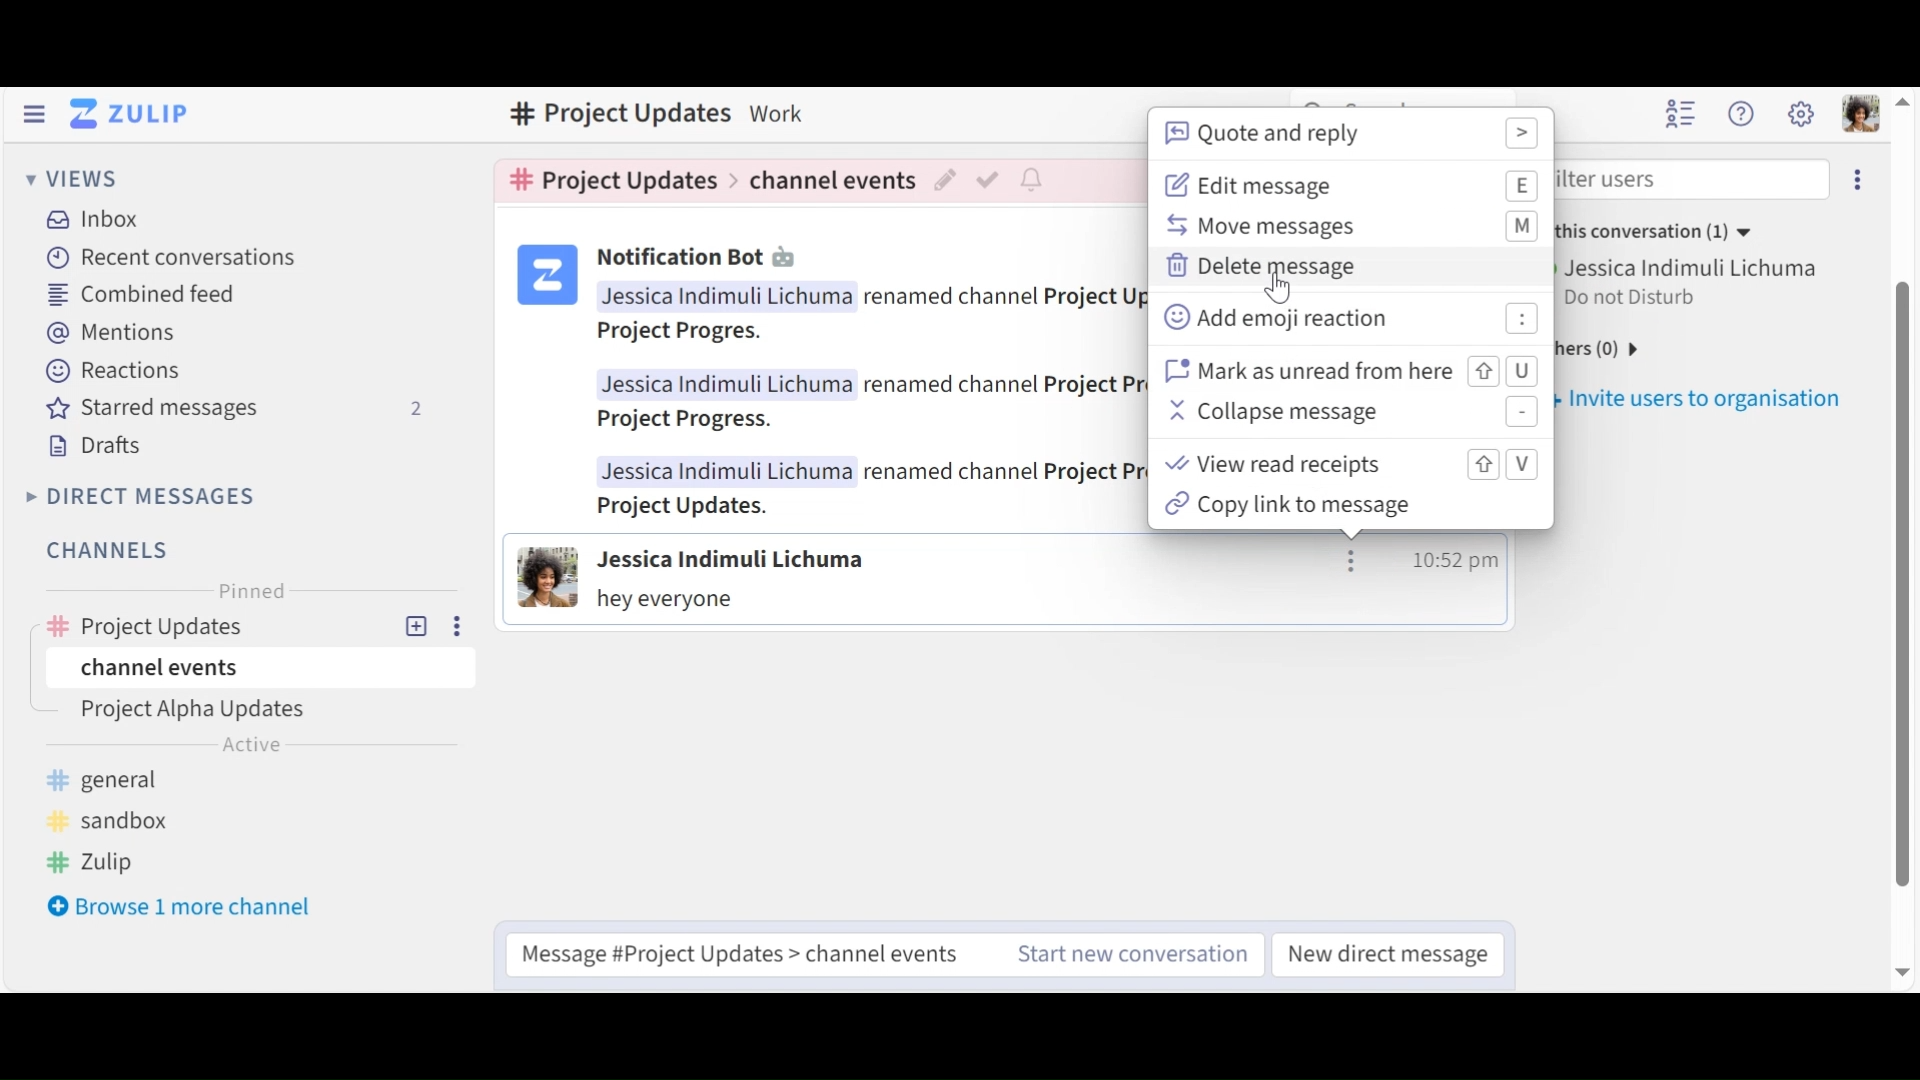  Describe the element at coordinates (35, 113) in the screenshot. I see `Hide Left Sidebar` at that location.